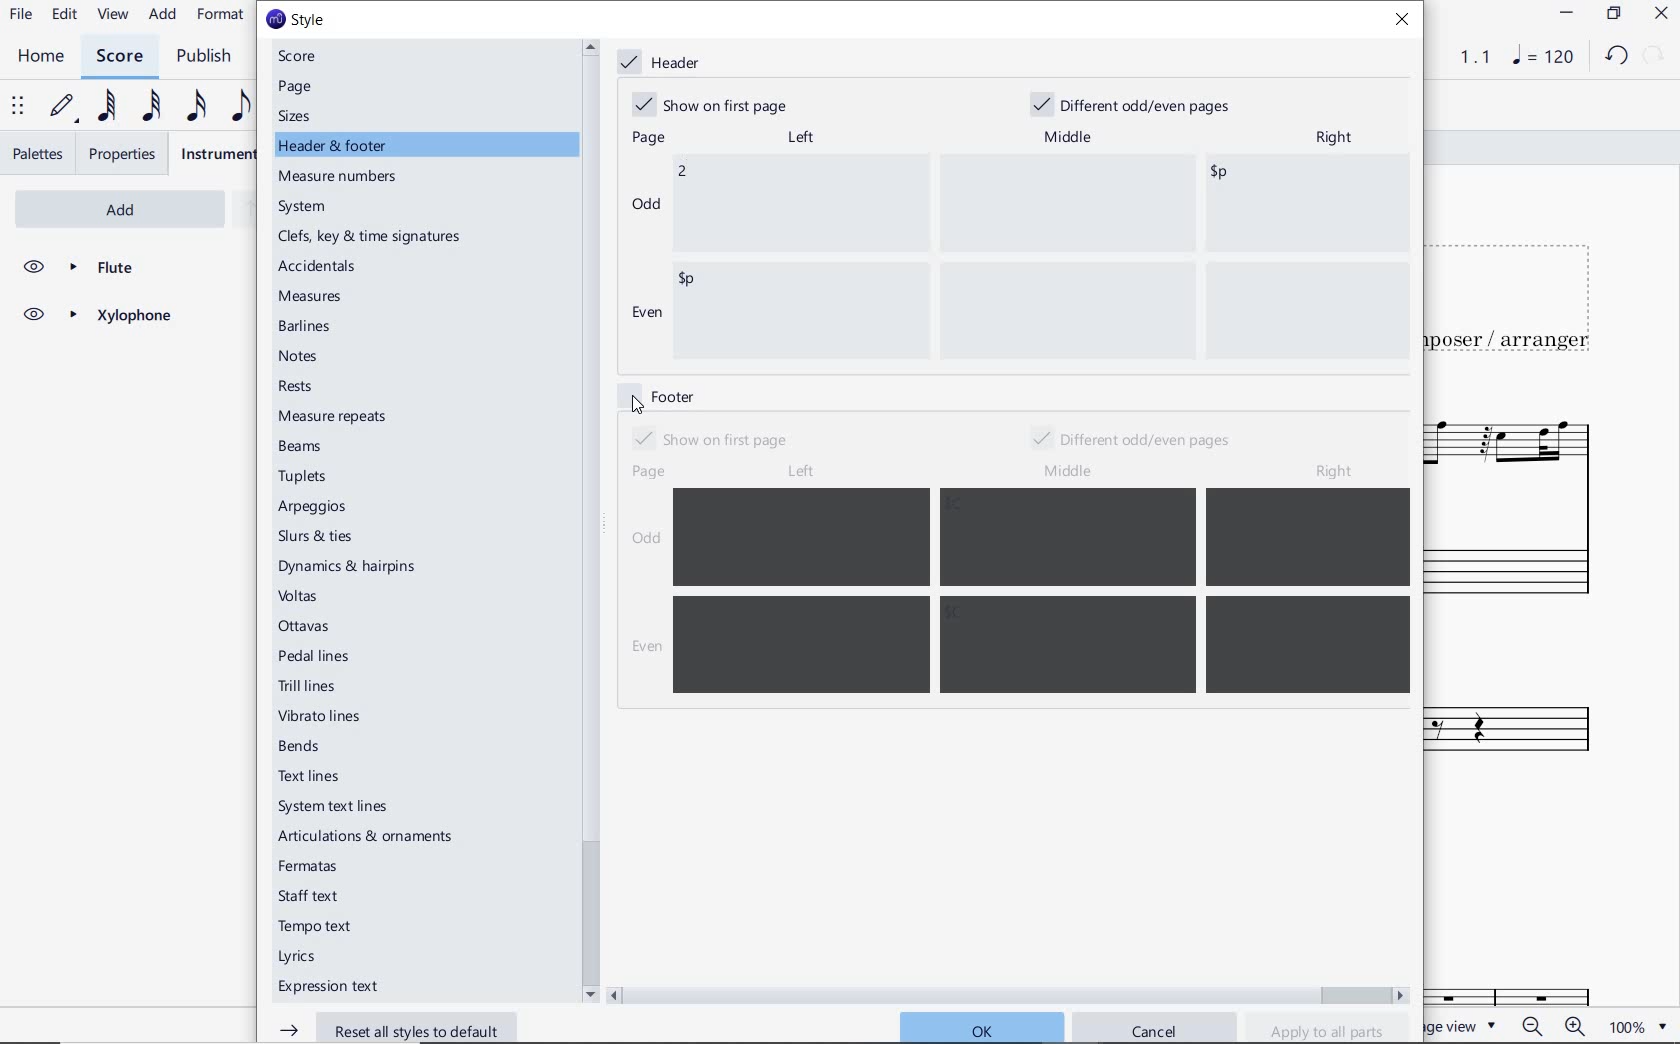 Image resolution: width=1680 pixels, height=1044 pixels. I want to click on data entered "2", so click(1042, 257).